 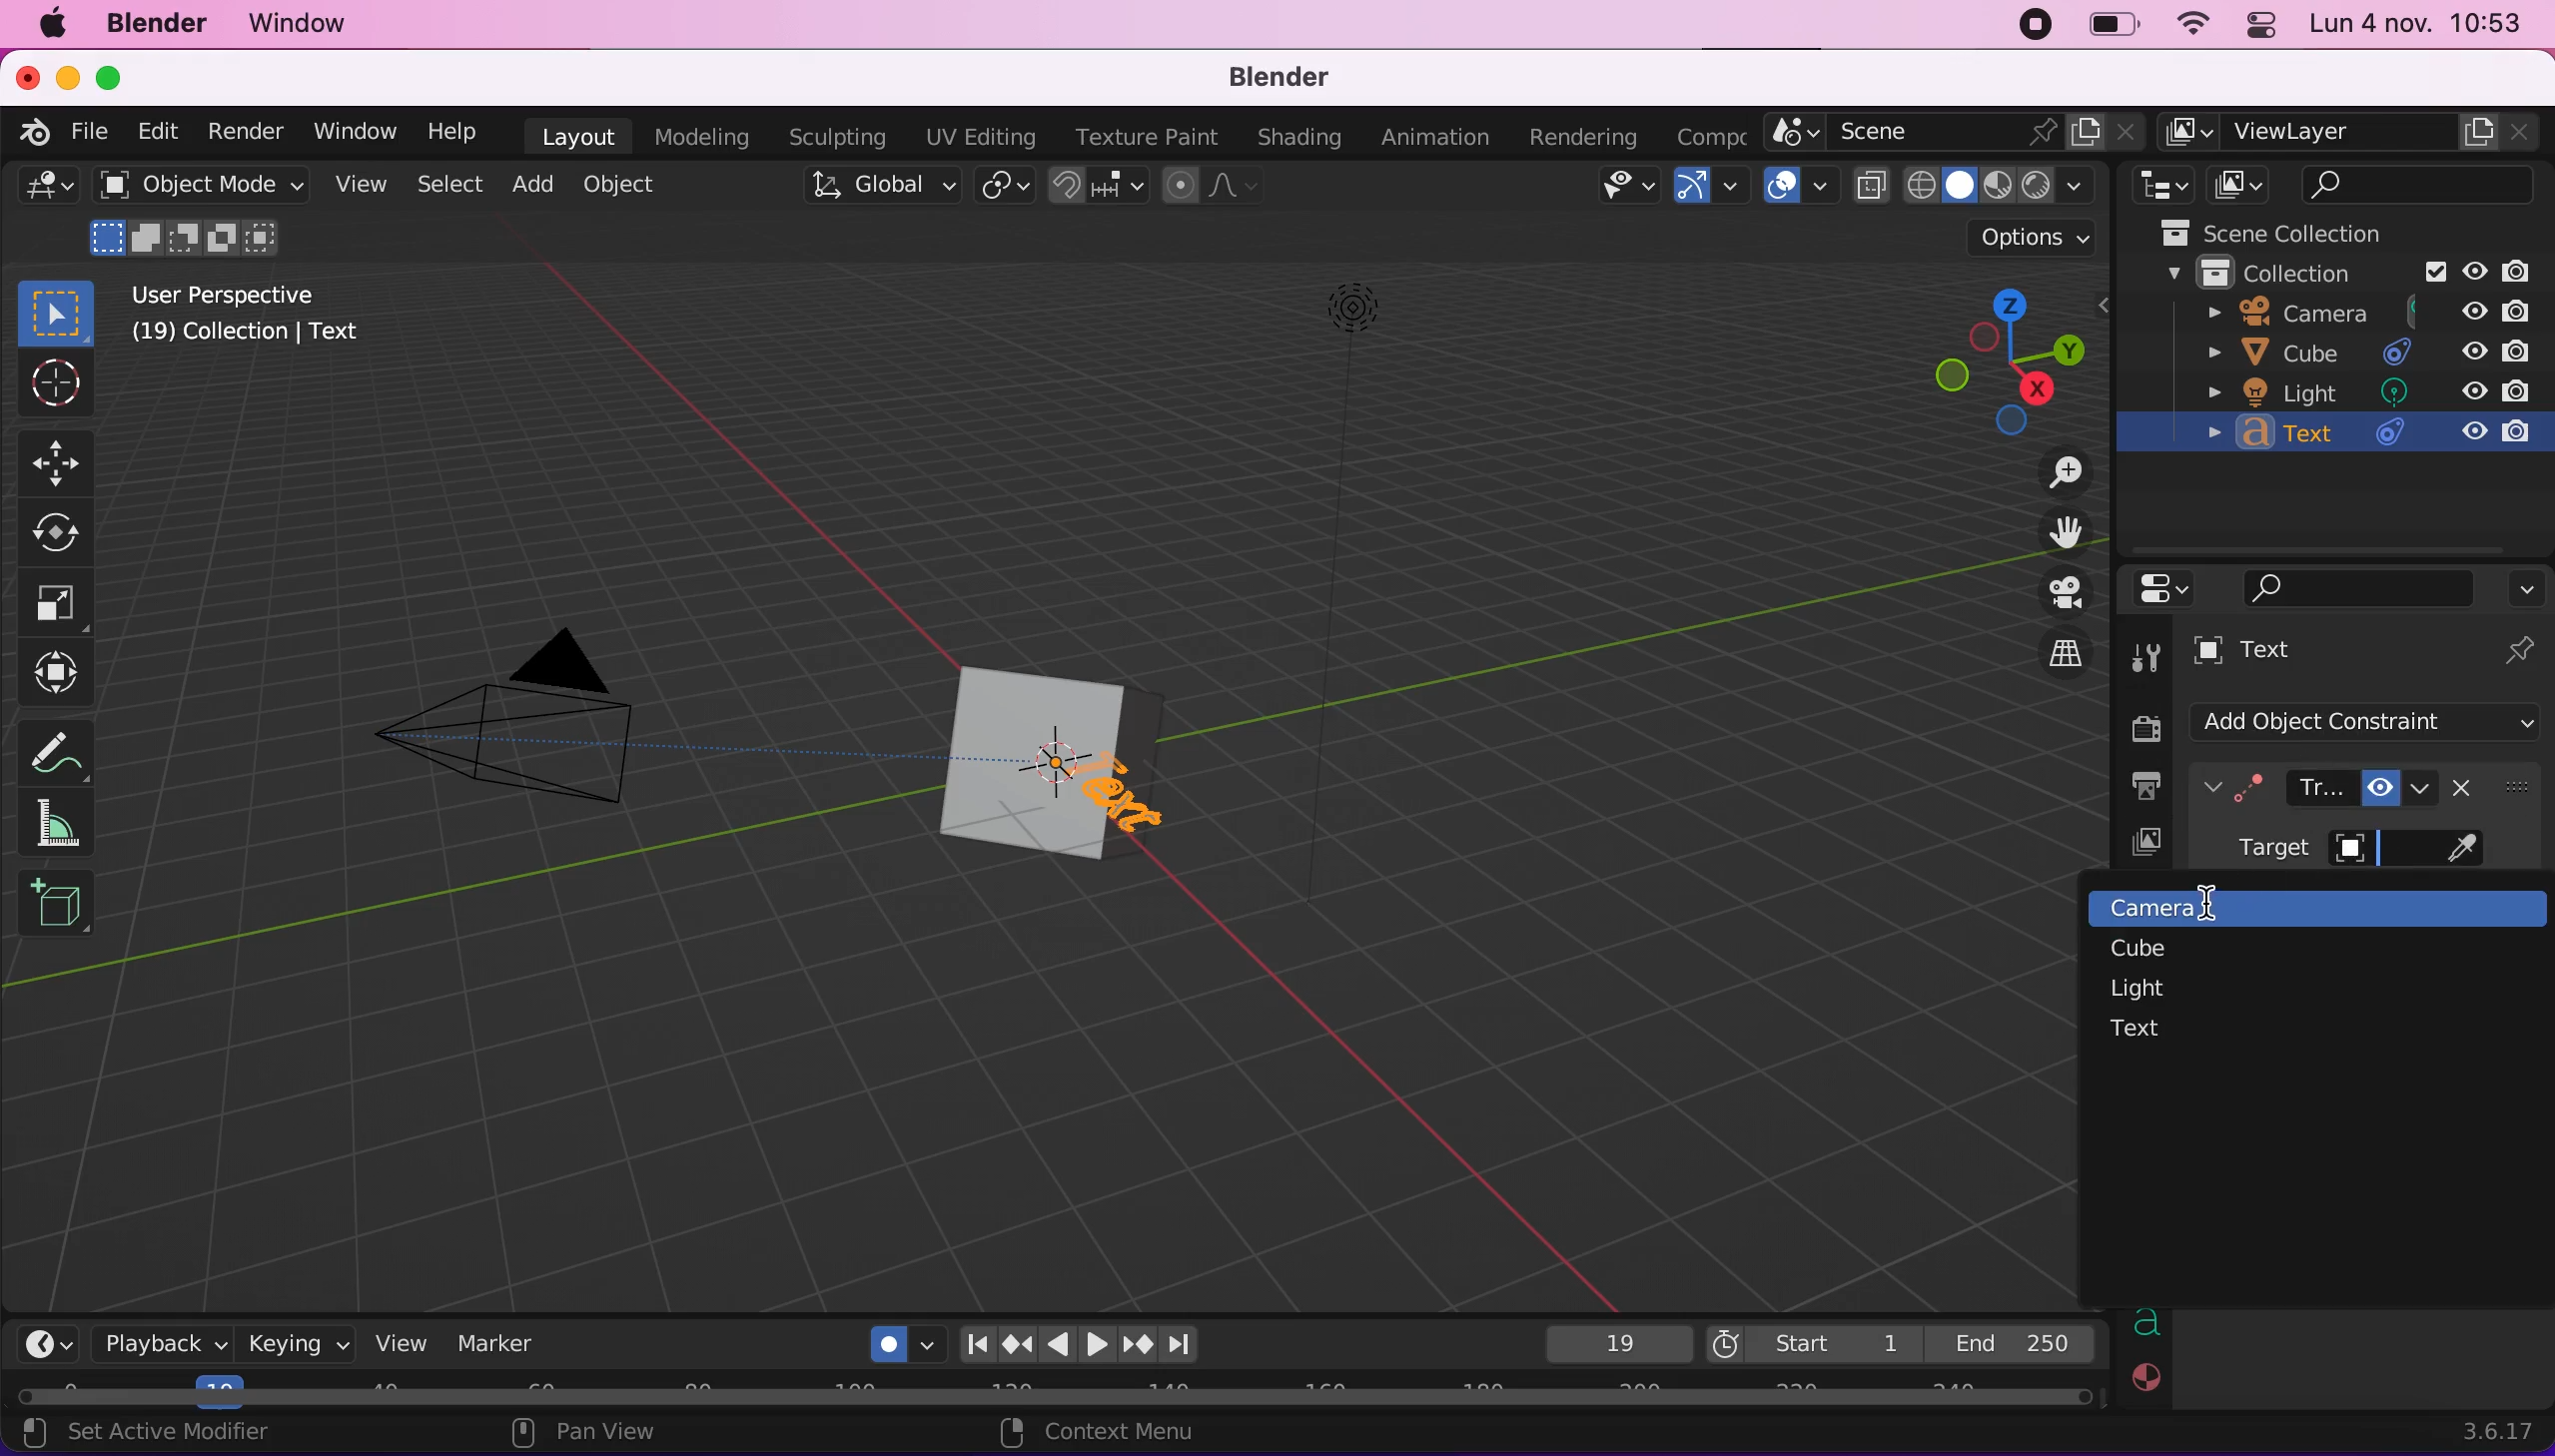 I want to click on light, so click(x=2373, y=390).